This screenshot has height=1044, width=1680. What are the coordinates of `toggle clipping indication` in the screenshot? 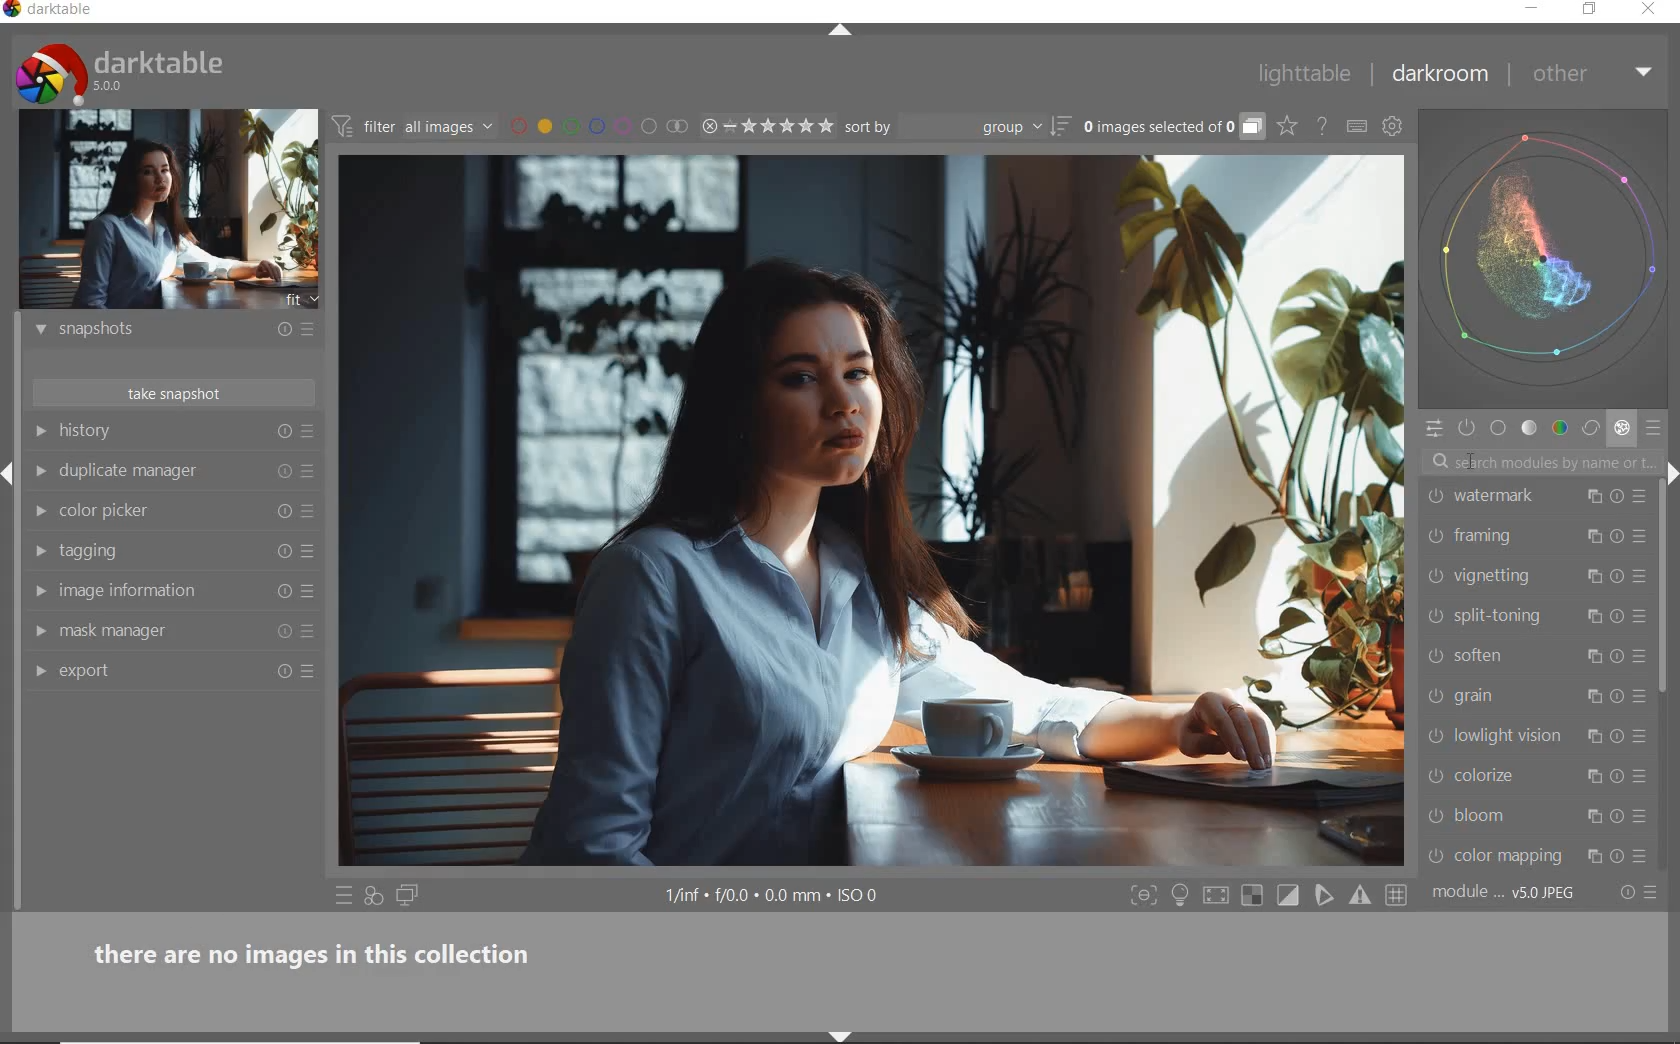 It's located at (1290, 895).